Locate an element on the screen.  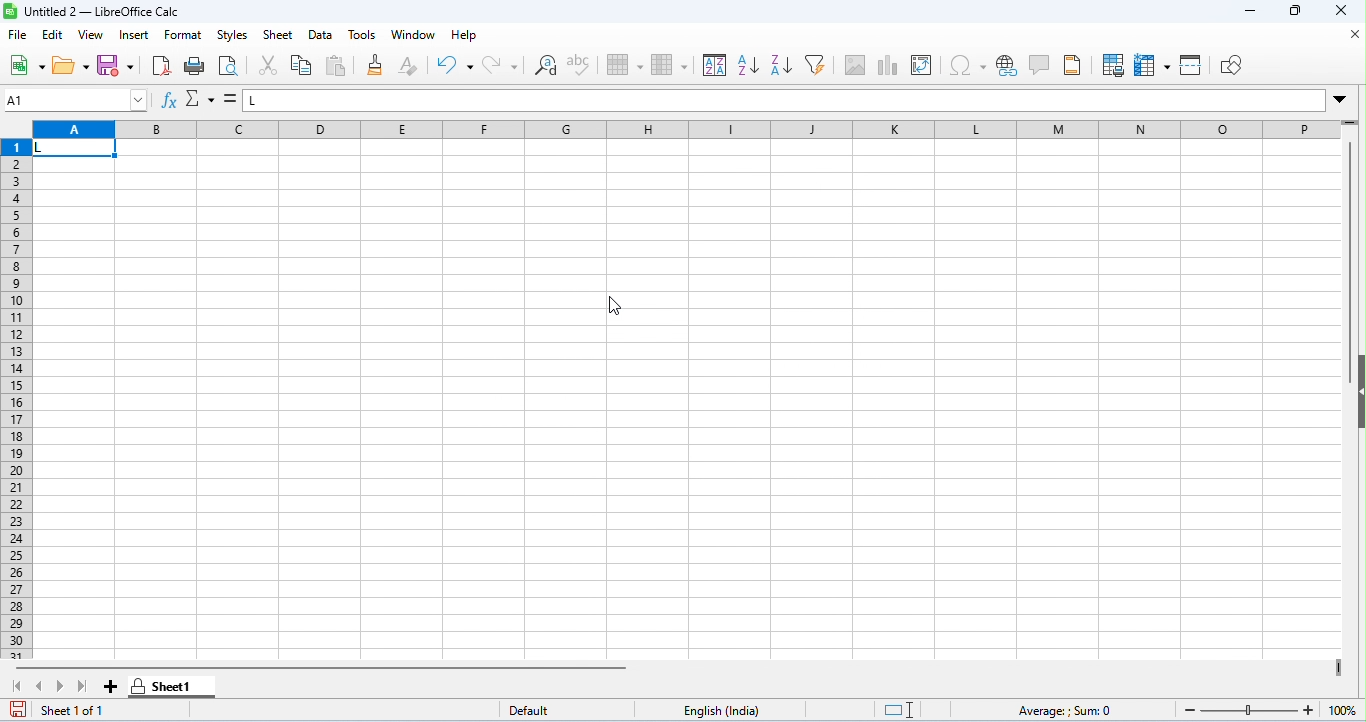
print preview is located at coordinates (227, 67).